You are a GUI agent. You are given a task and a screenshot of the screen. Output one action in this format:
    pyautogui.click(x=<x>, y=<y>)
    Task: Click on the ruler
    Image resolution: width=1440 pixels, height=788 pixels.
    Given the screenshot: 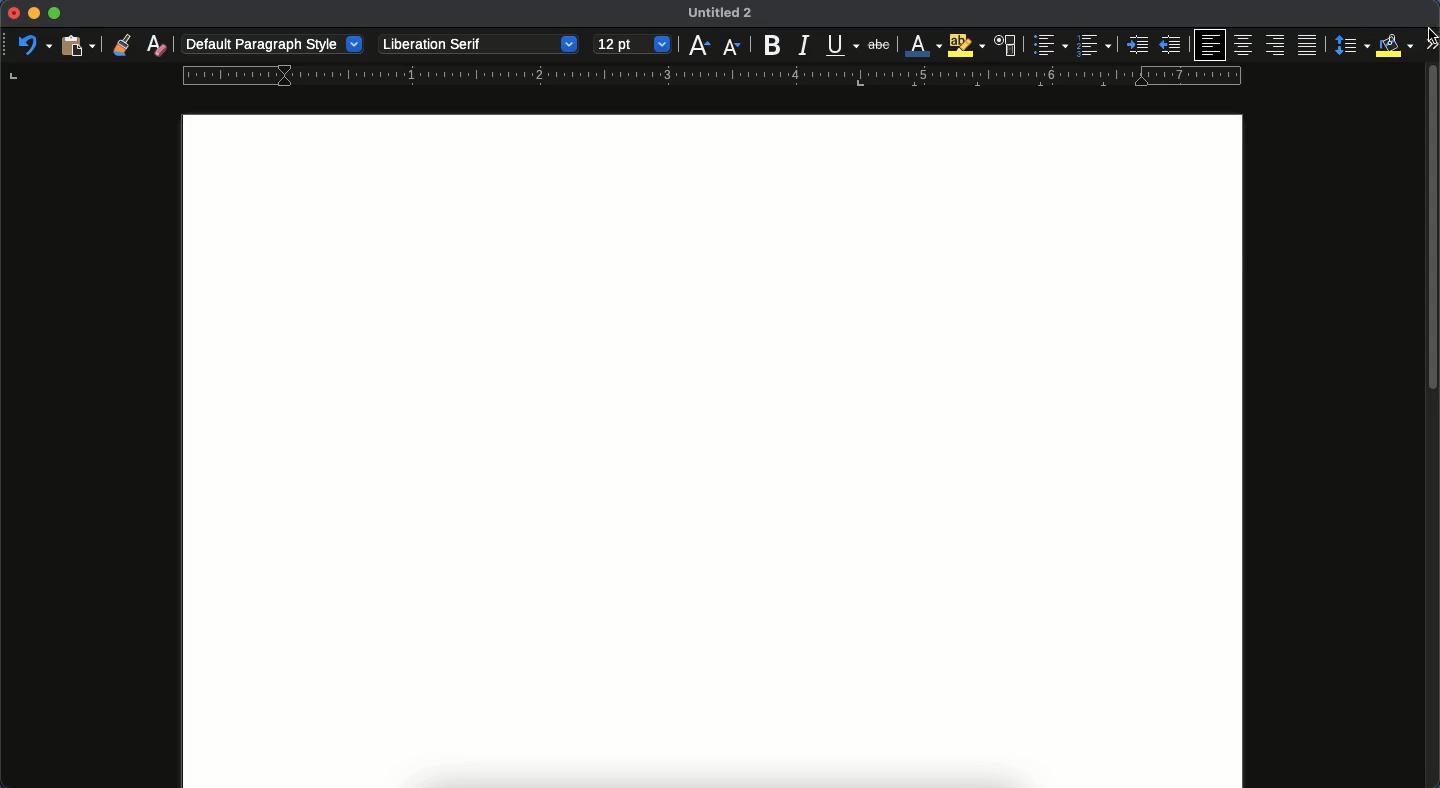 What is the action you would take?
    pyautogui.click(x=707, y=76)
    